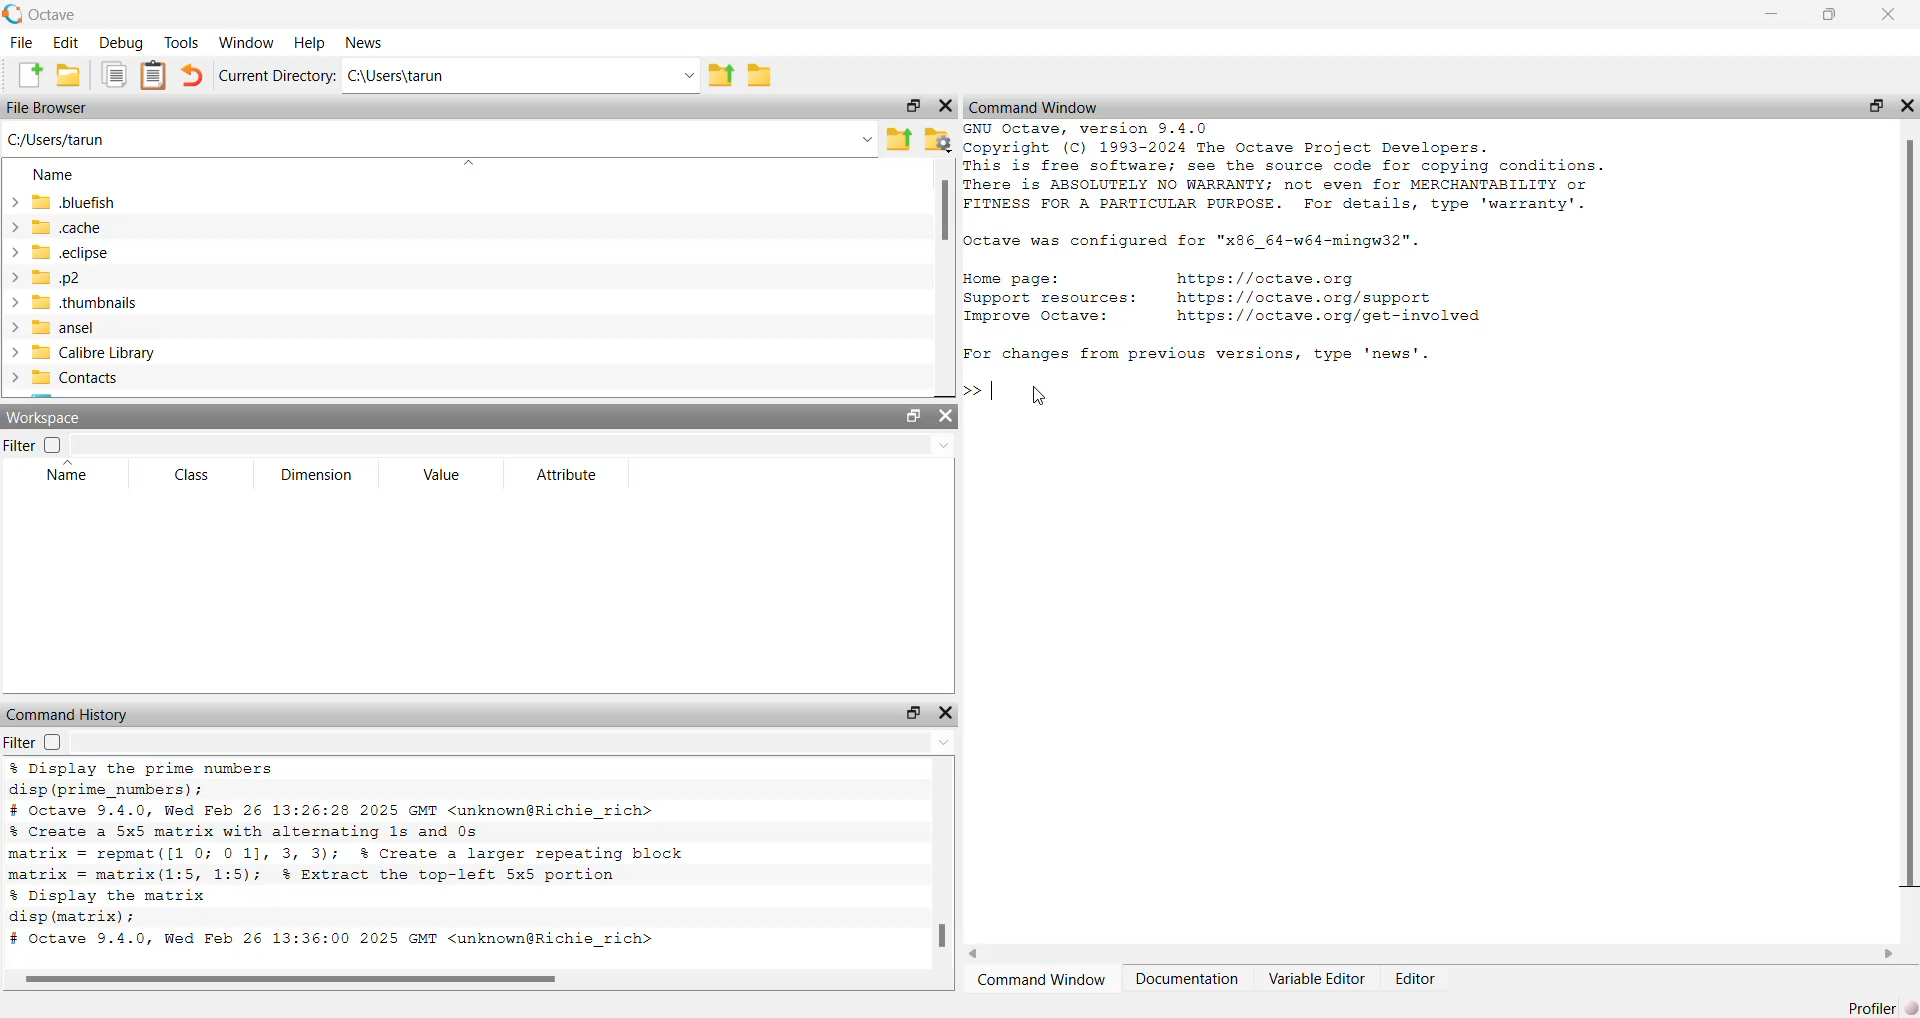  What do you see at coordinates (727, 76) in the screenshot?
I see `one directory up` at bounding box center [727, 76].